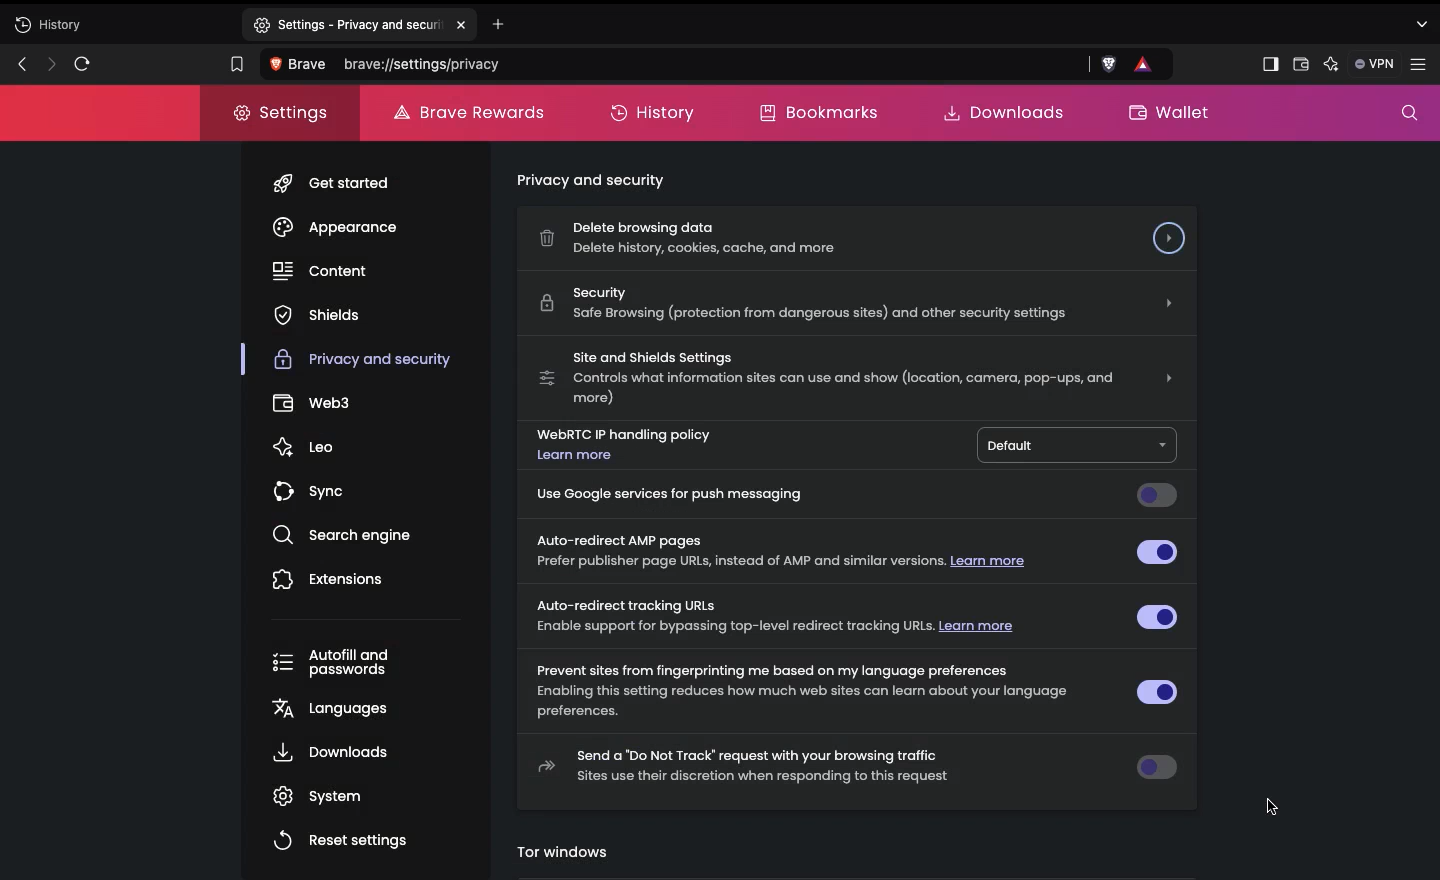 This screenshot has height=880, width=1440. I want to click on cursor, so click(1278, 806).